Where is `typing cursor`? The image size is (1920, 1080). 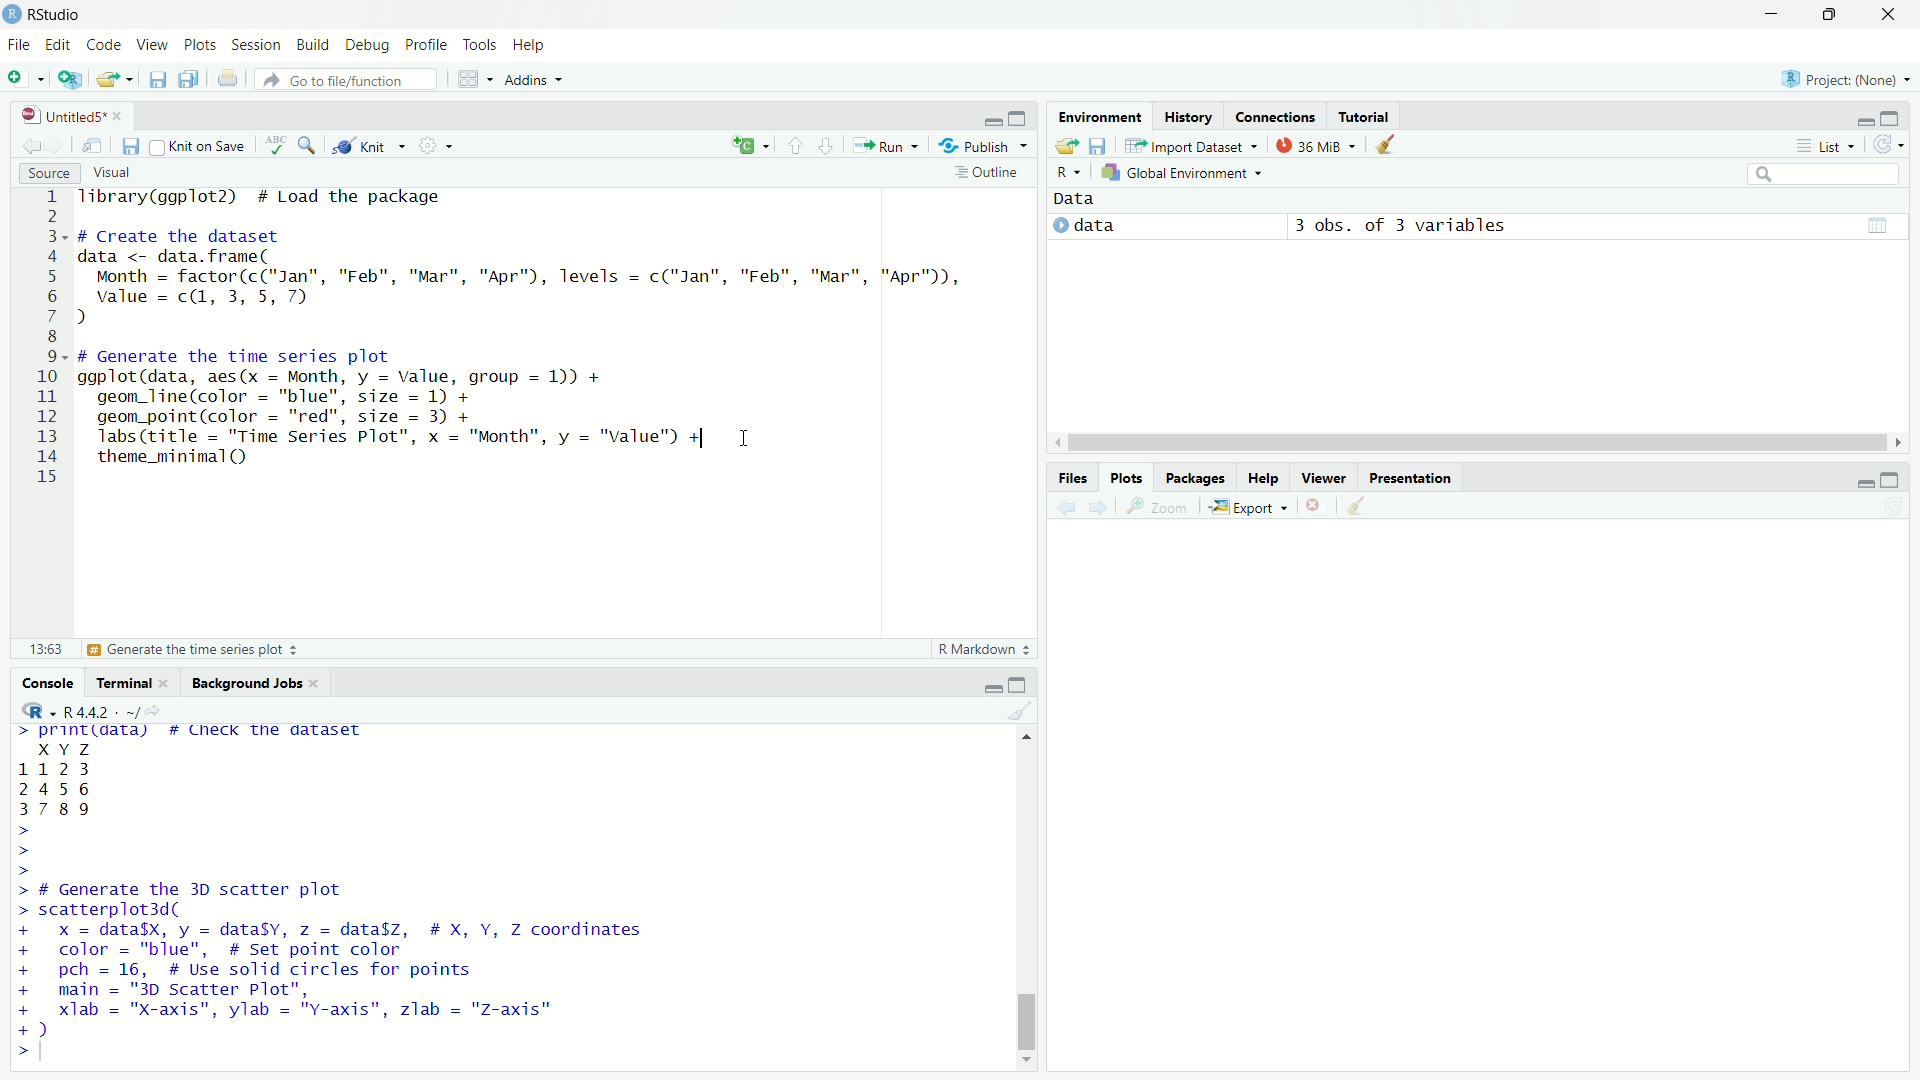
typing cursor is located at coordinates (53, 1052).